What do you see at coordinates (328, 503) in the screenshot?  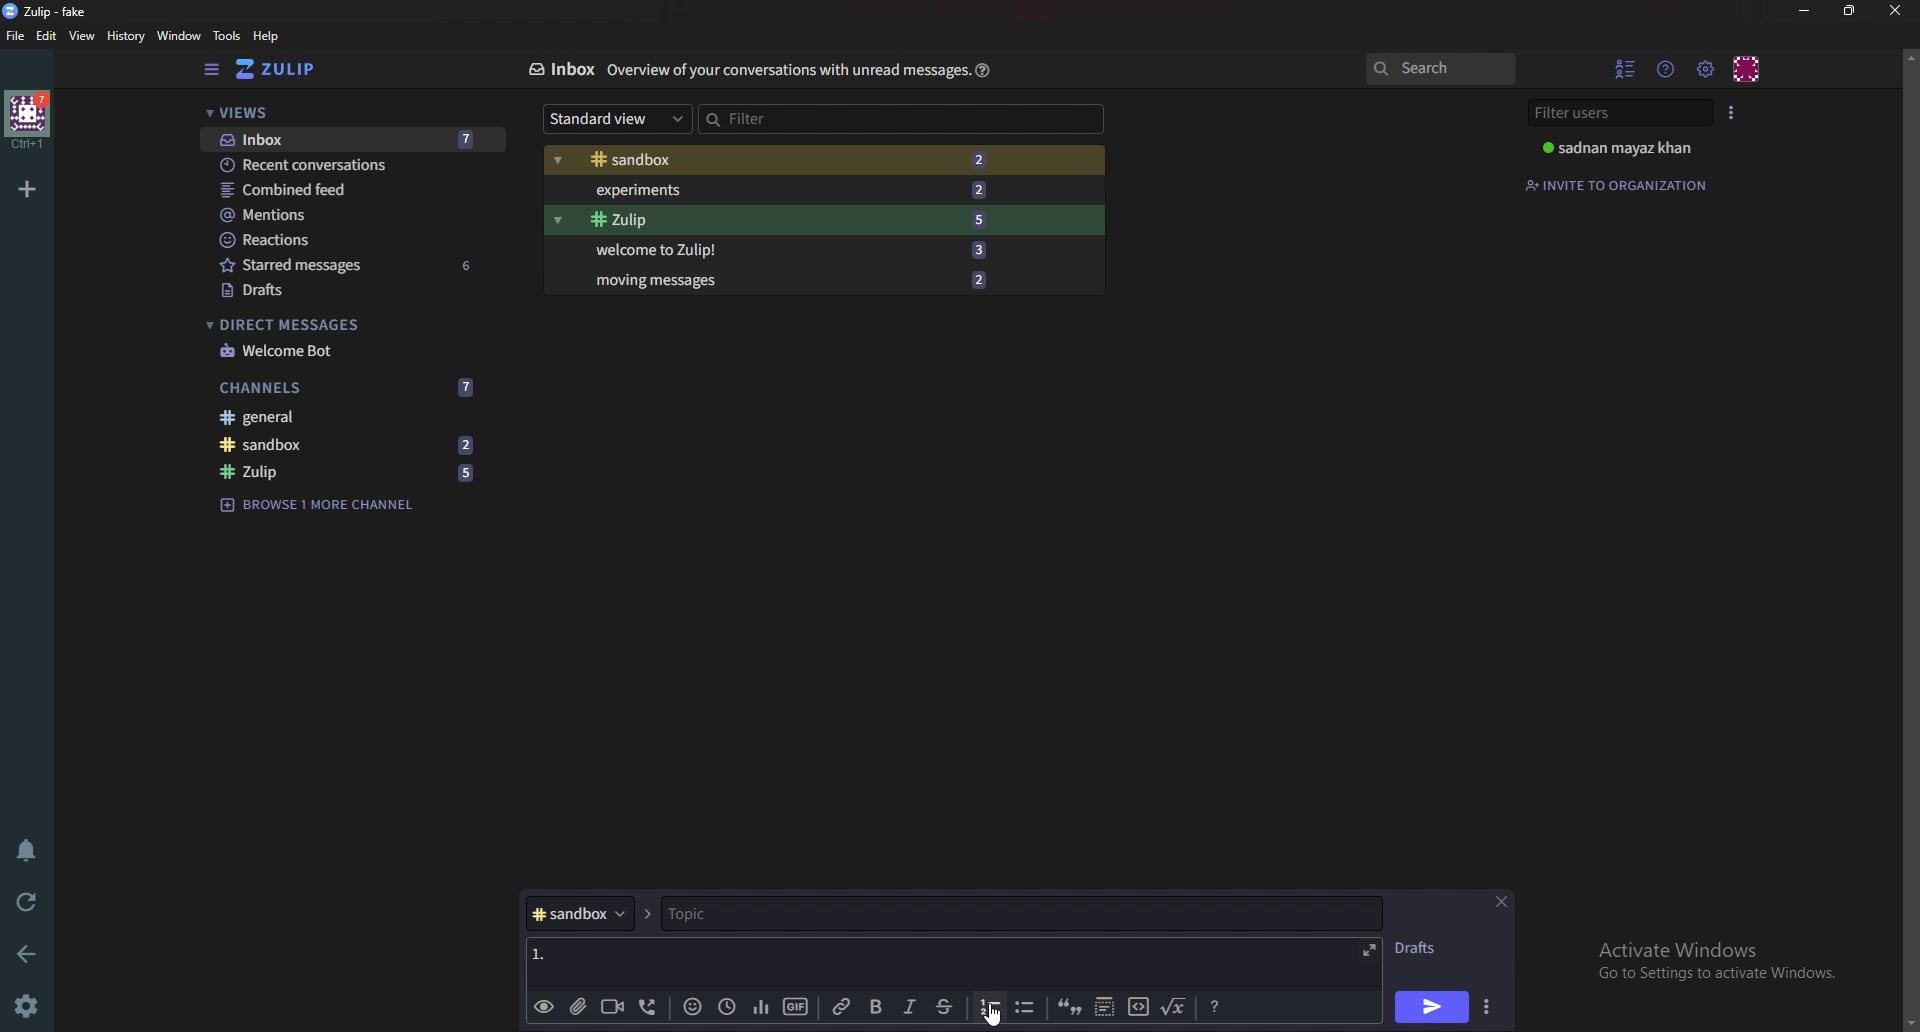 I see `Browse channel` at bounding box center [328, 503].